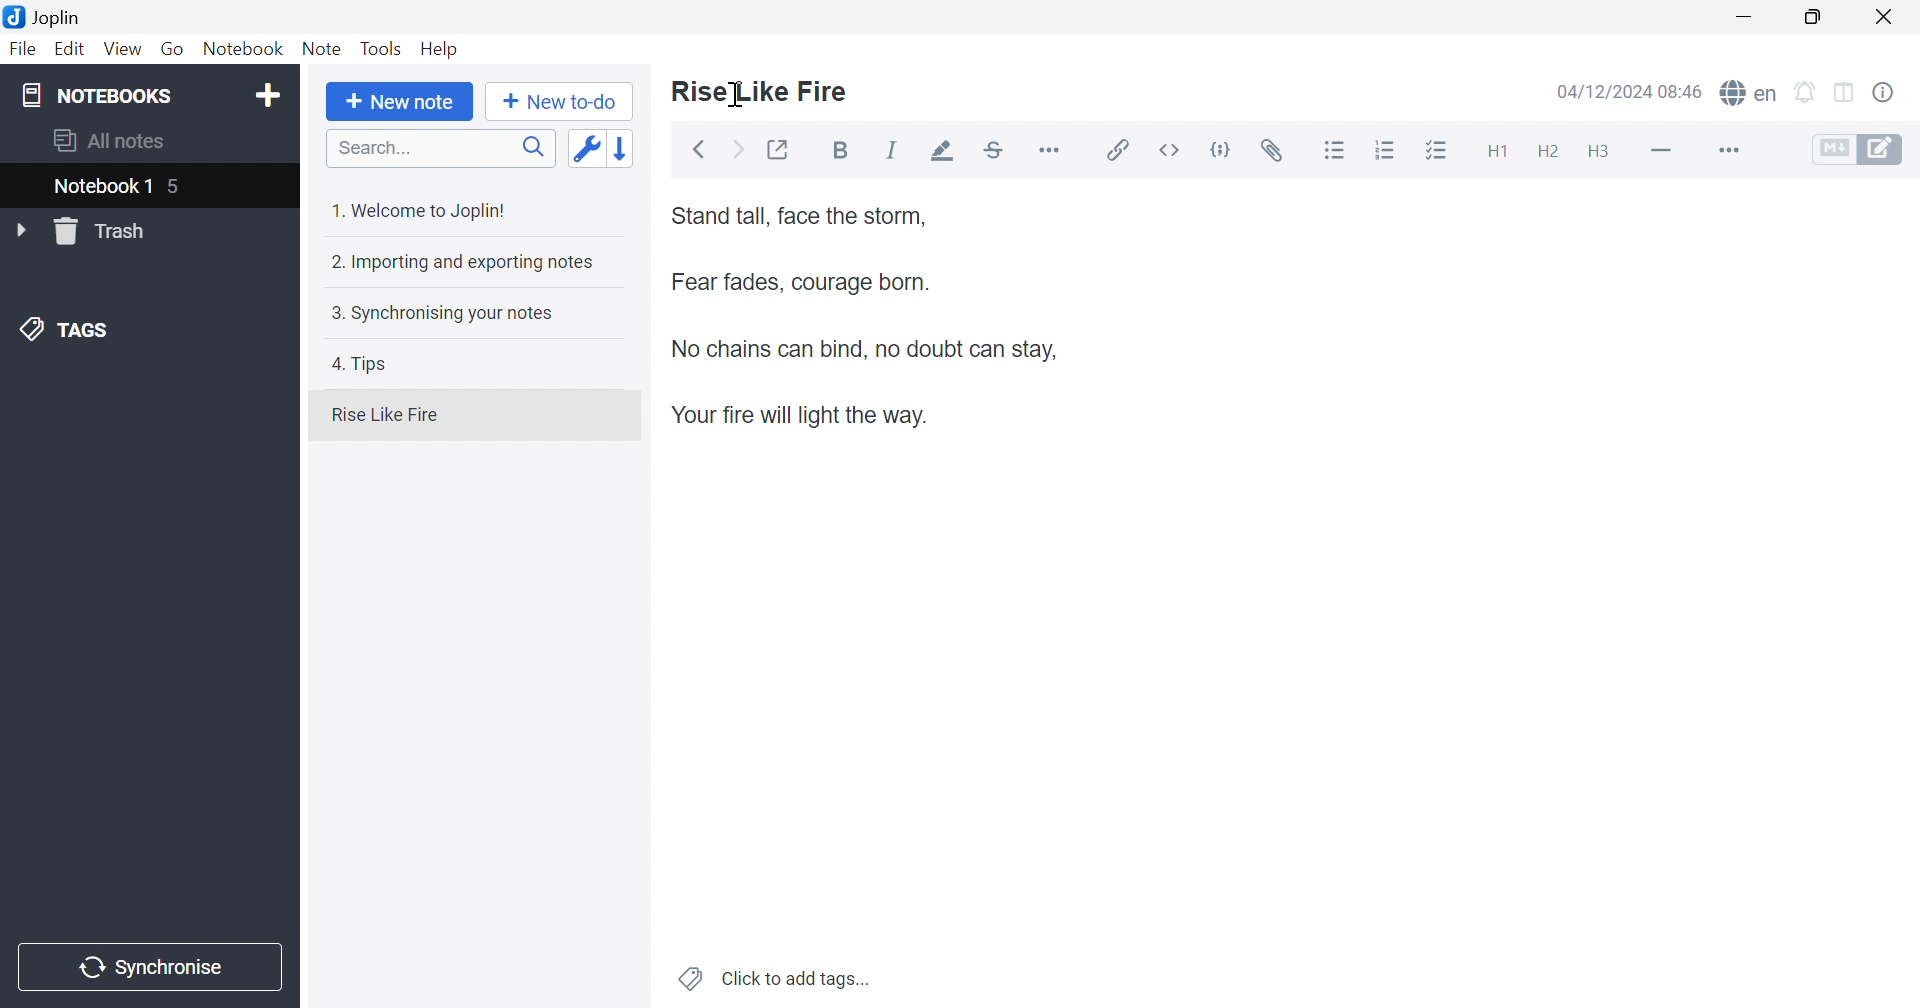 The image size is (1920, 1008). What do you see at coordinates (1661, 152) in the screenshot?
I see `Horizontal line` at bounding box center [1661, 152].